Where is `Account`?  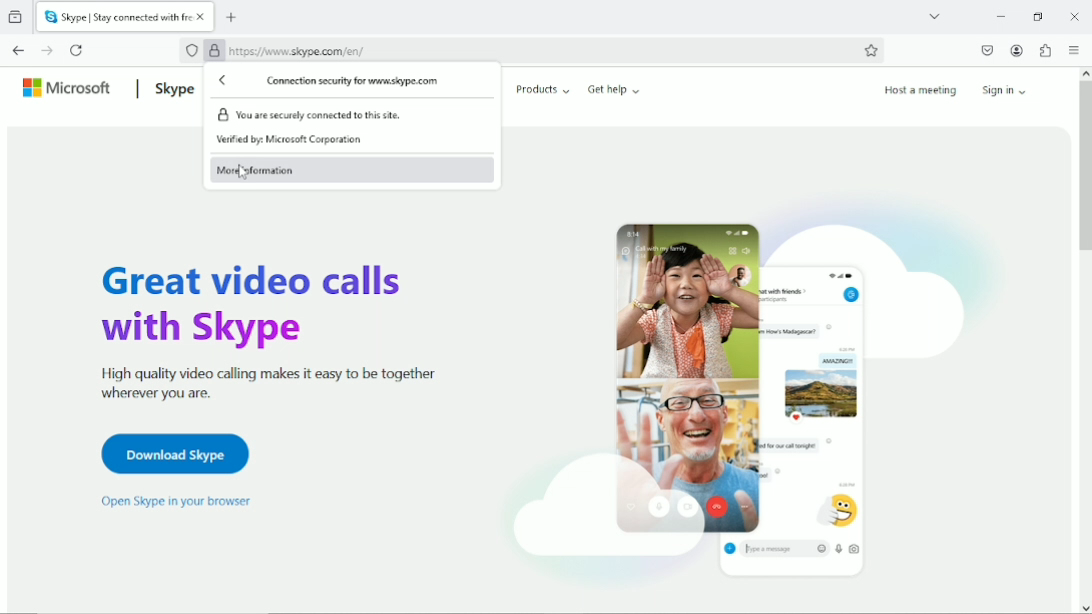 Account is located at coordinates (1017, 51).